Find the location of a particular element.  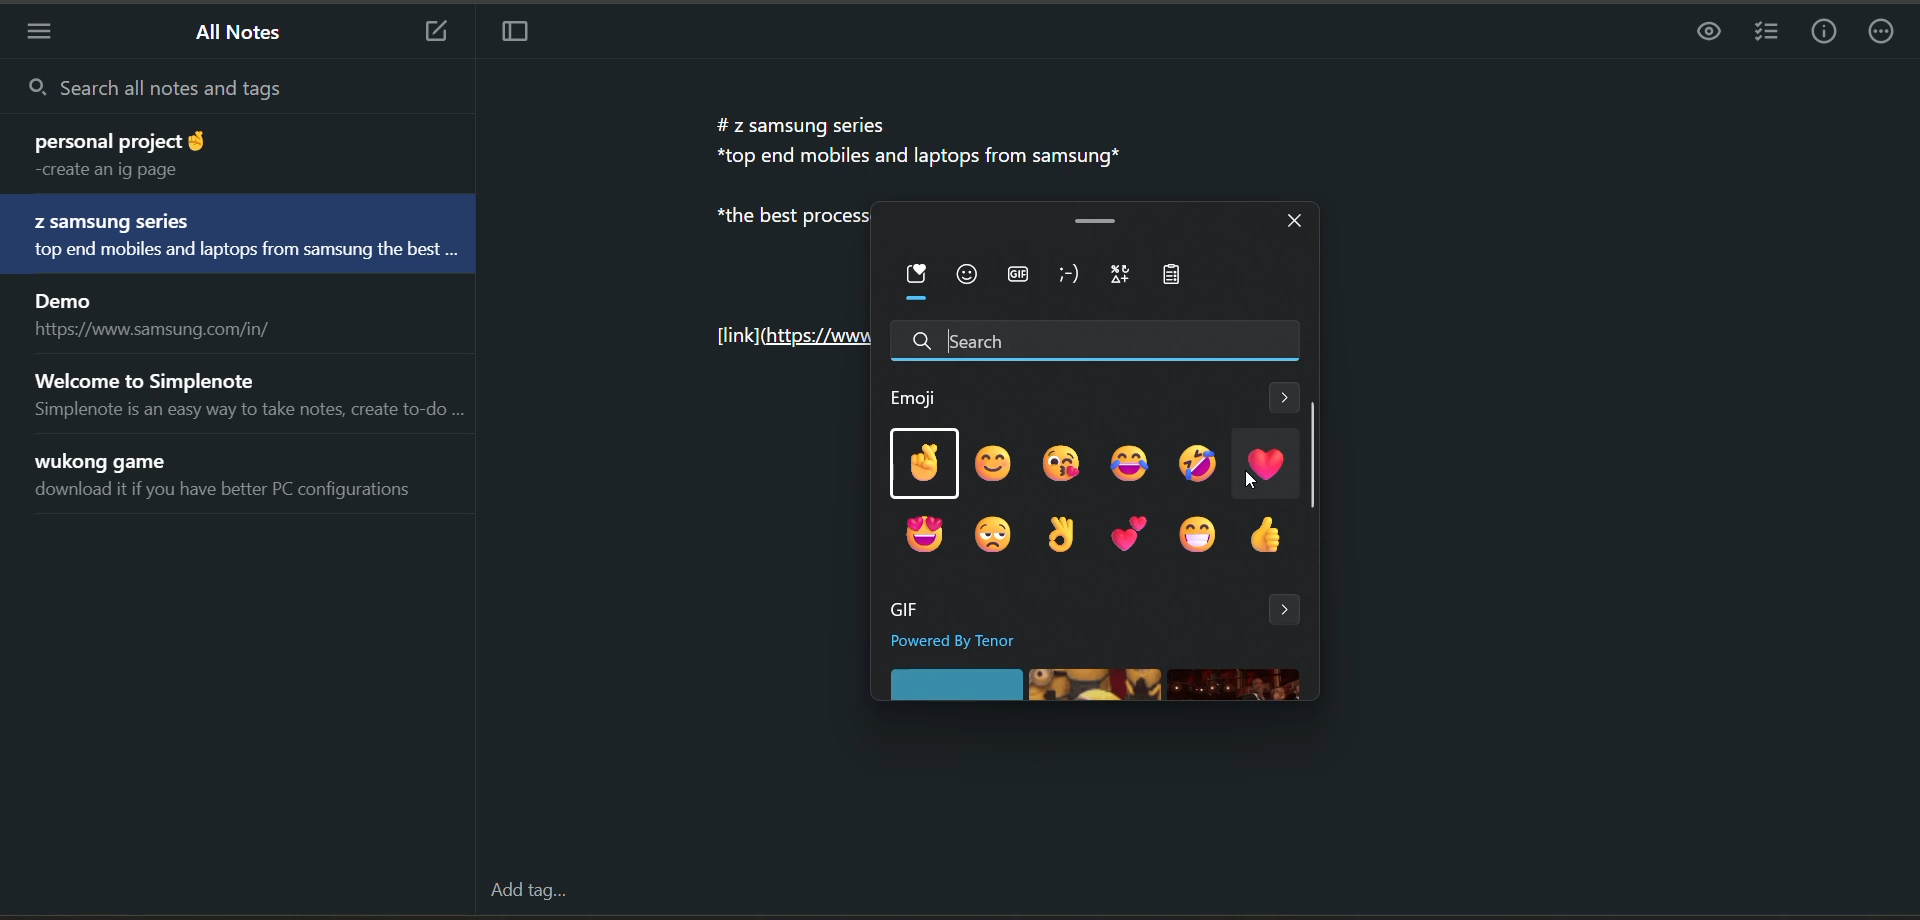

gif is located at coordinates (1096, 685).